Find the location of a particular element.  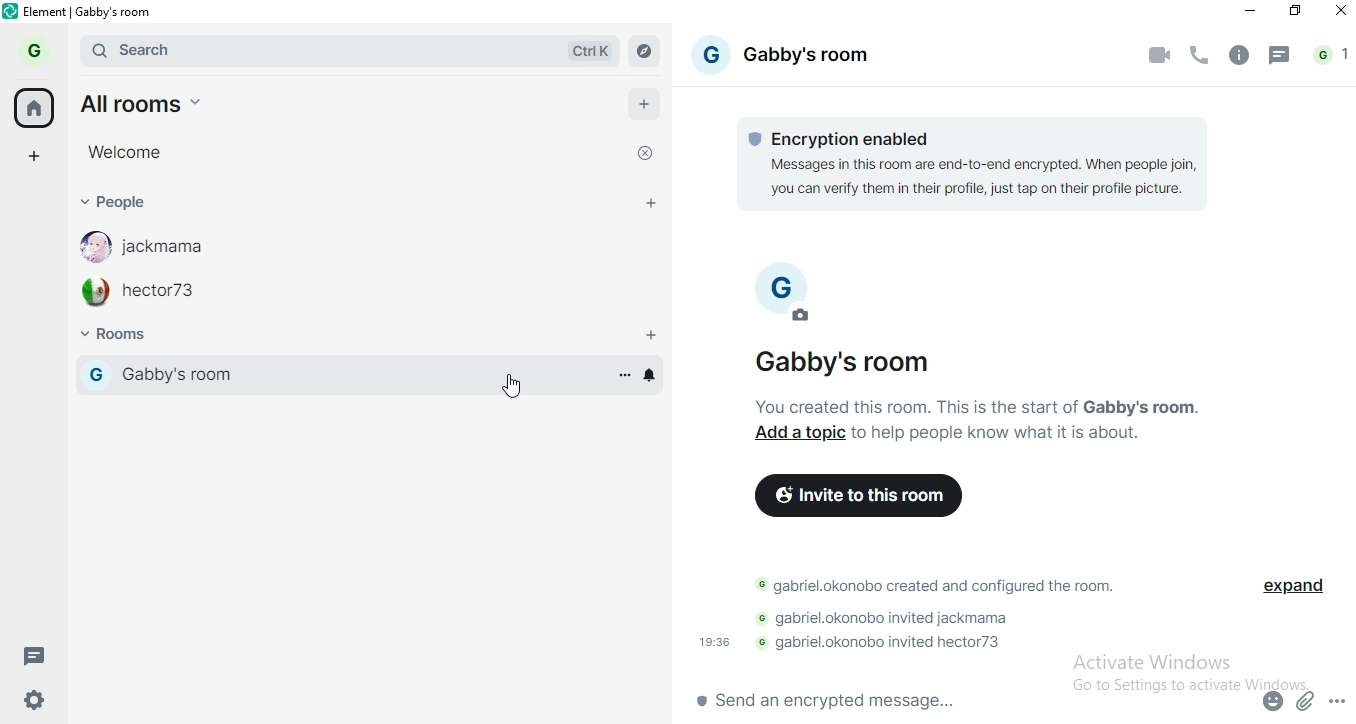

add people is located at coordinates (648, 202).